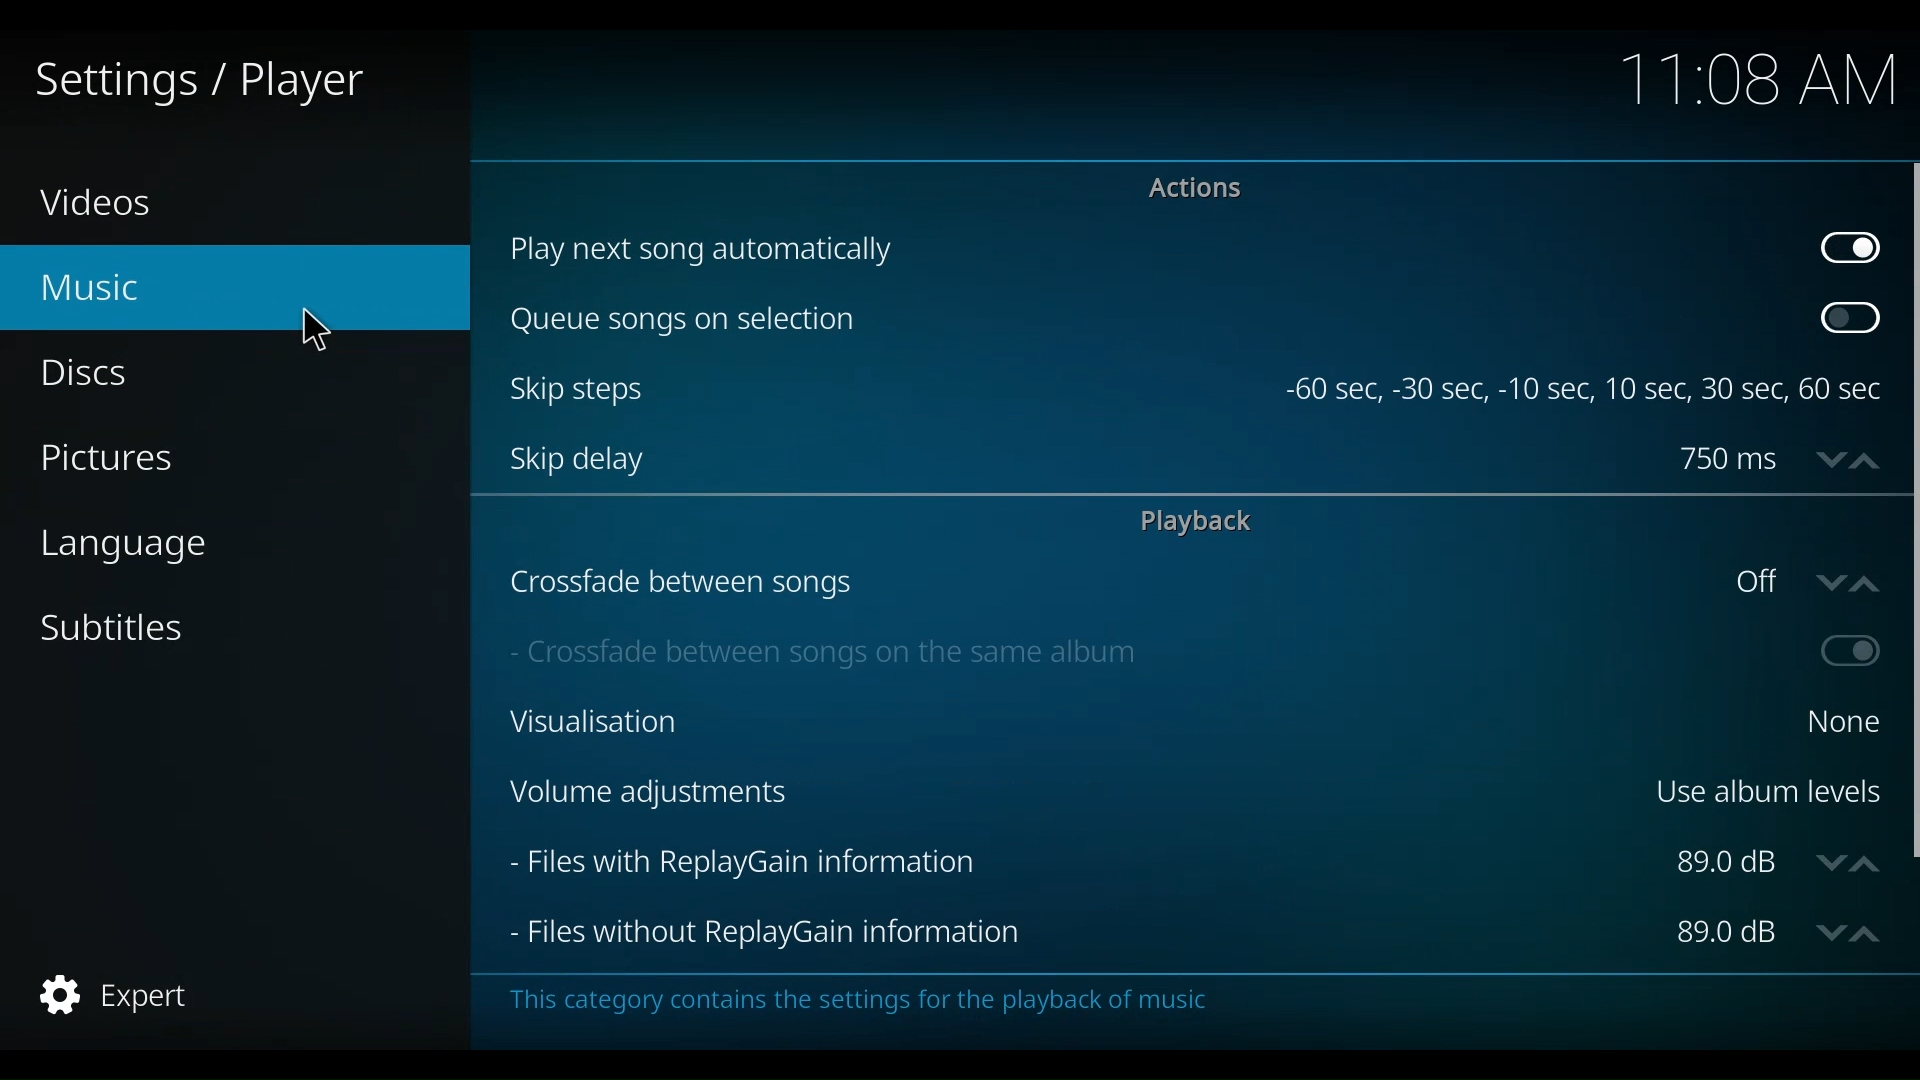 This screenshot has height=1080, width=1920. Describe the element at coordinates (1868, 860) in the screenshot. I see `up` at that location.